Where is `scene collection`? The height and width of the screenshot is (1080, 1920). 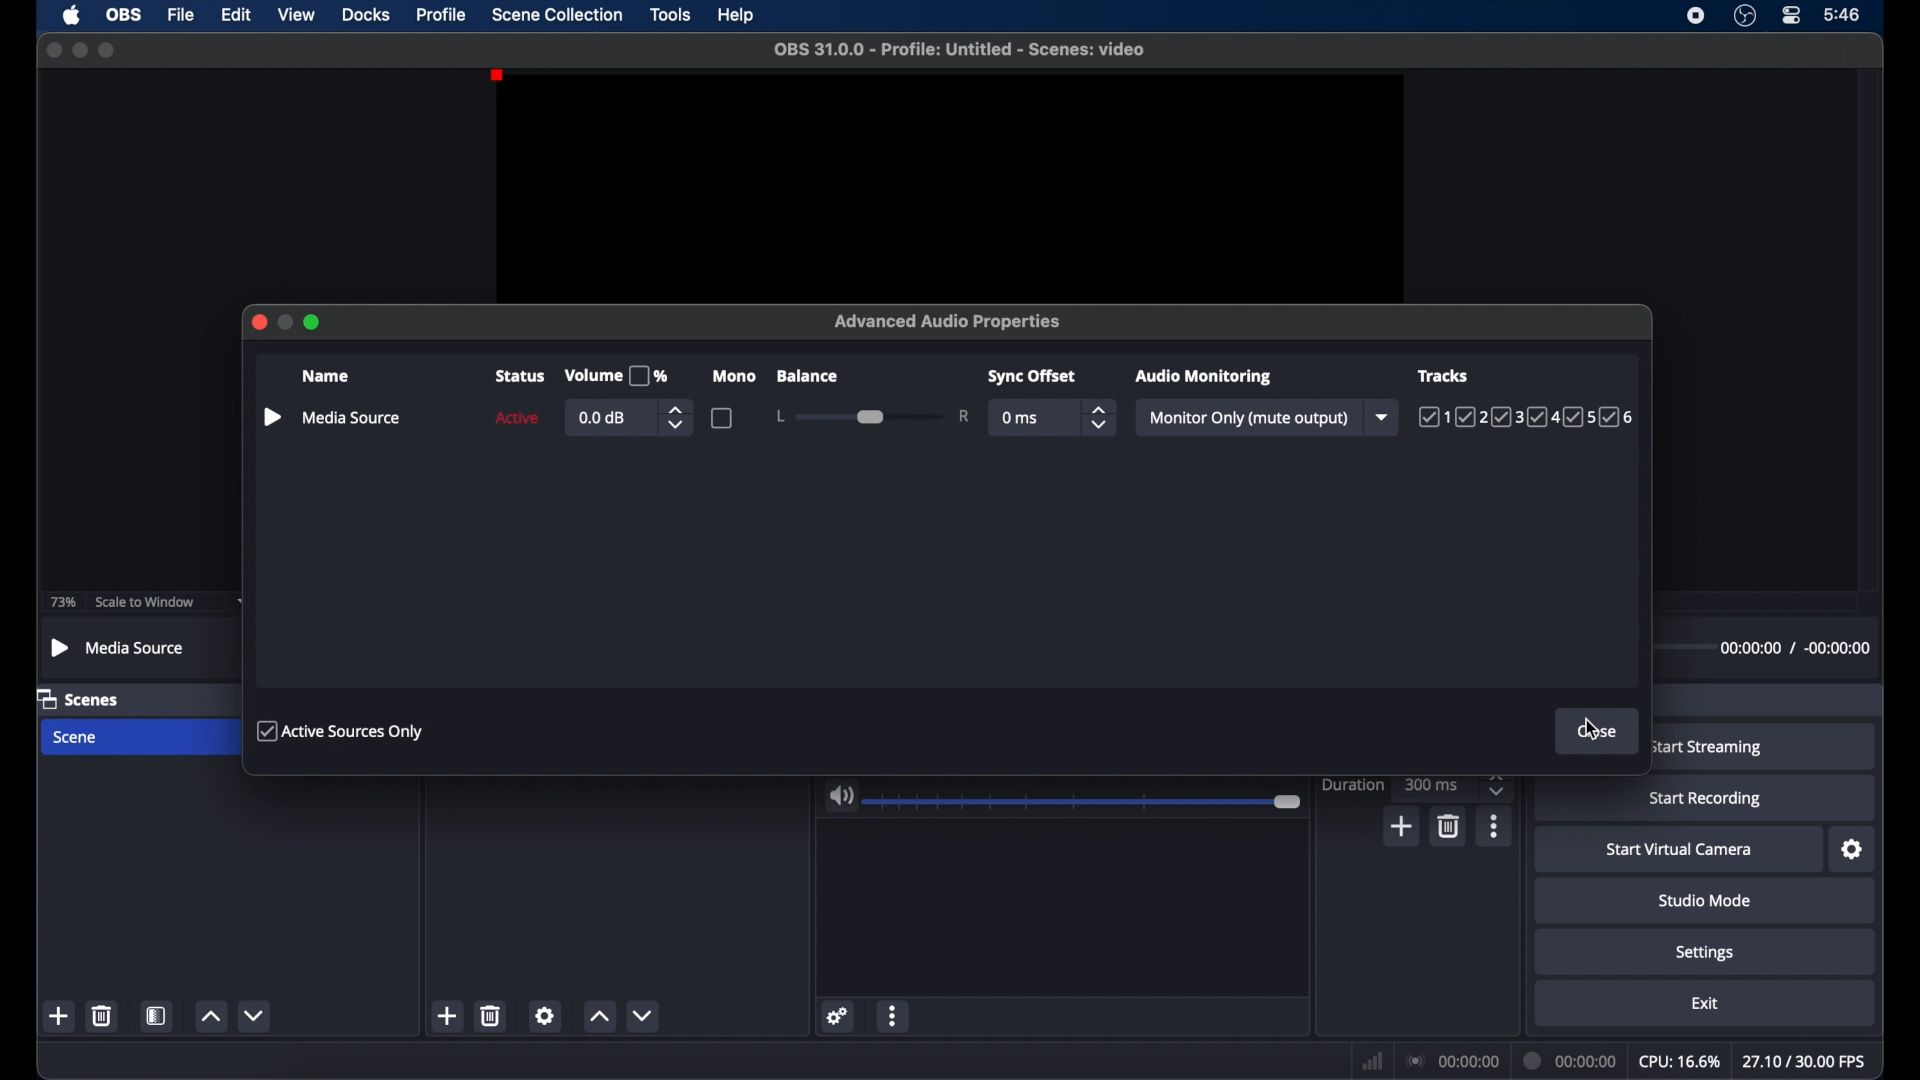
scene collection is located at coordinates (558, 15).